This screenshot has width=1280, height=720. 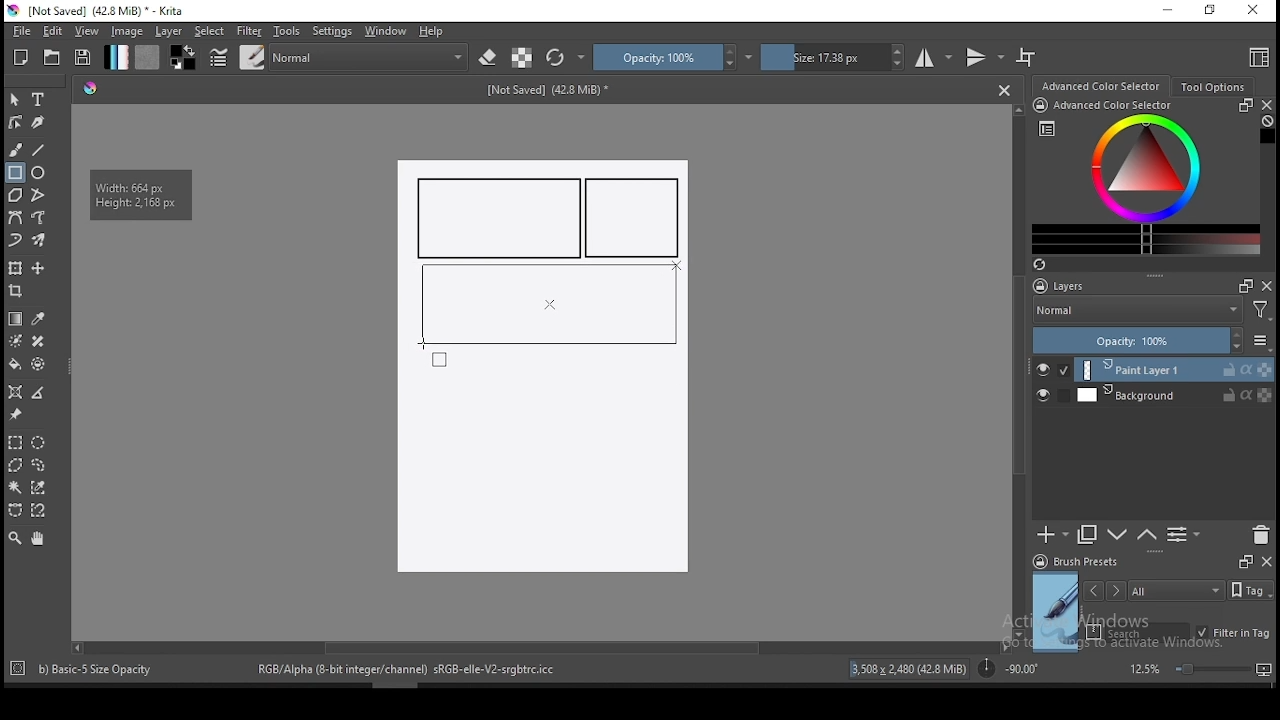 What do you see at coordinates (566, 57) in the screenshot?
I see `reload original preset` at bounding box center [566, 57].